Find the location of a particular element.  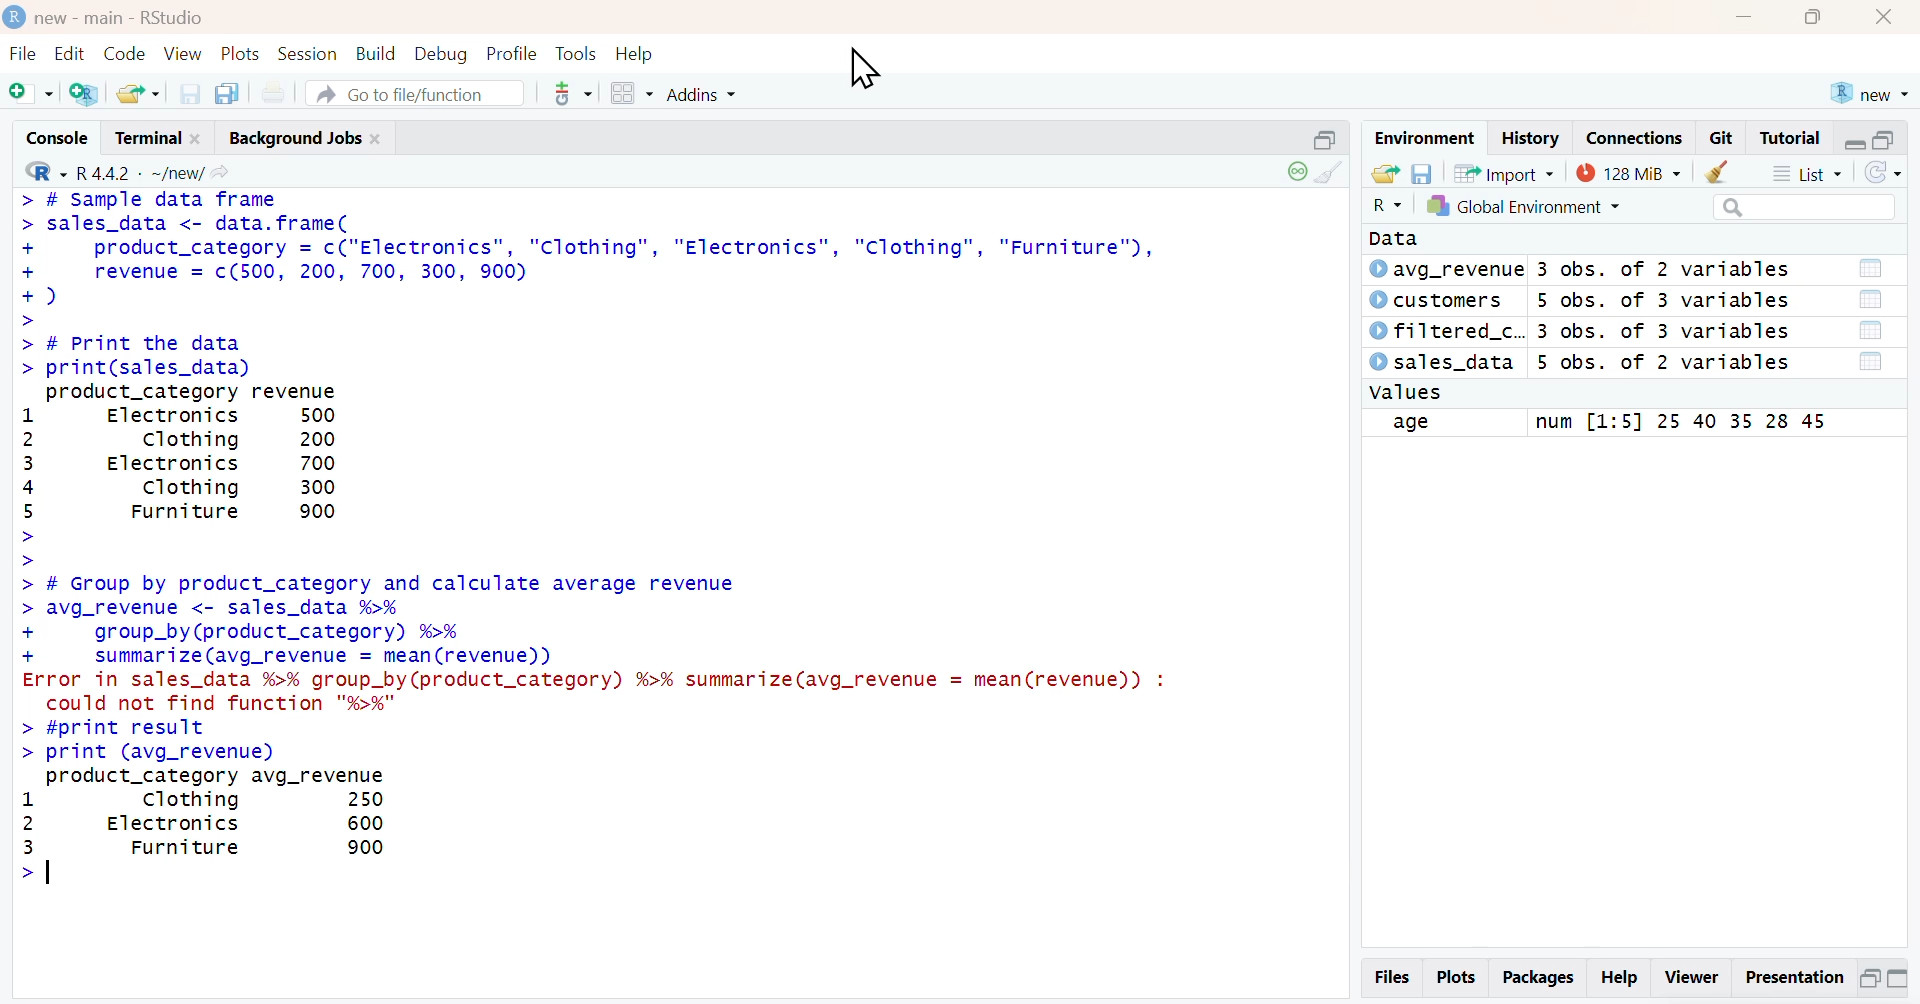

Save Current Document is located at coordinates (190, 95).